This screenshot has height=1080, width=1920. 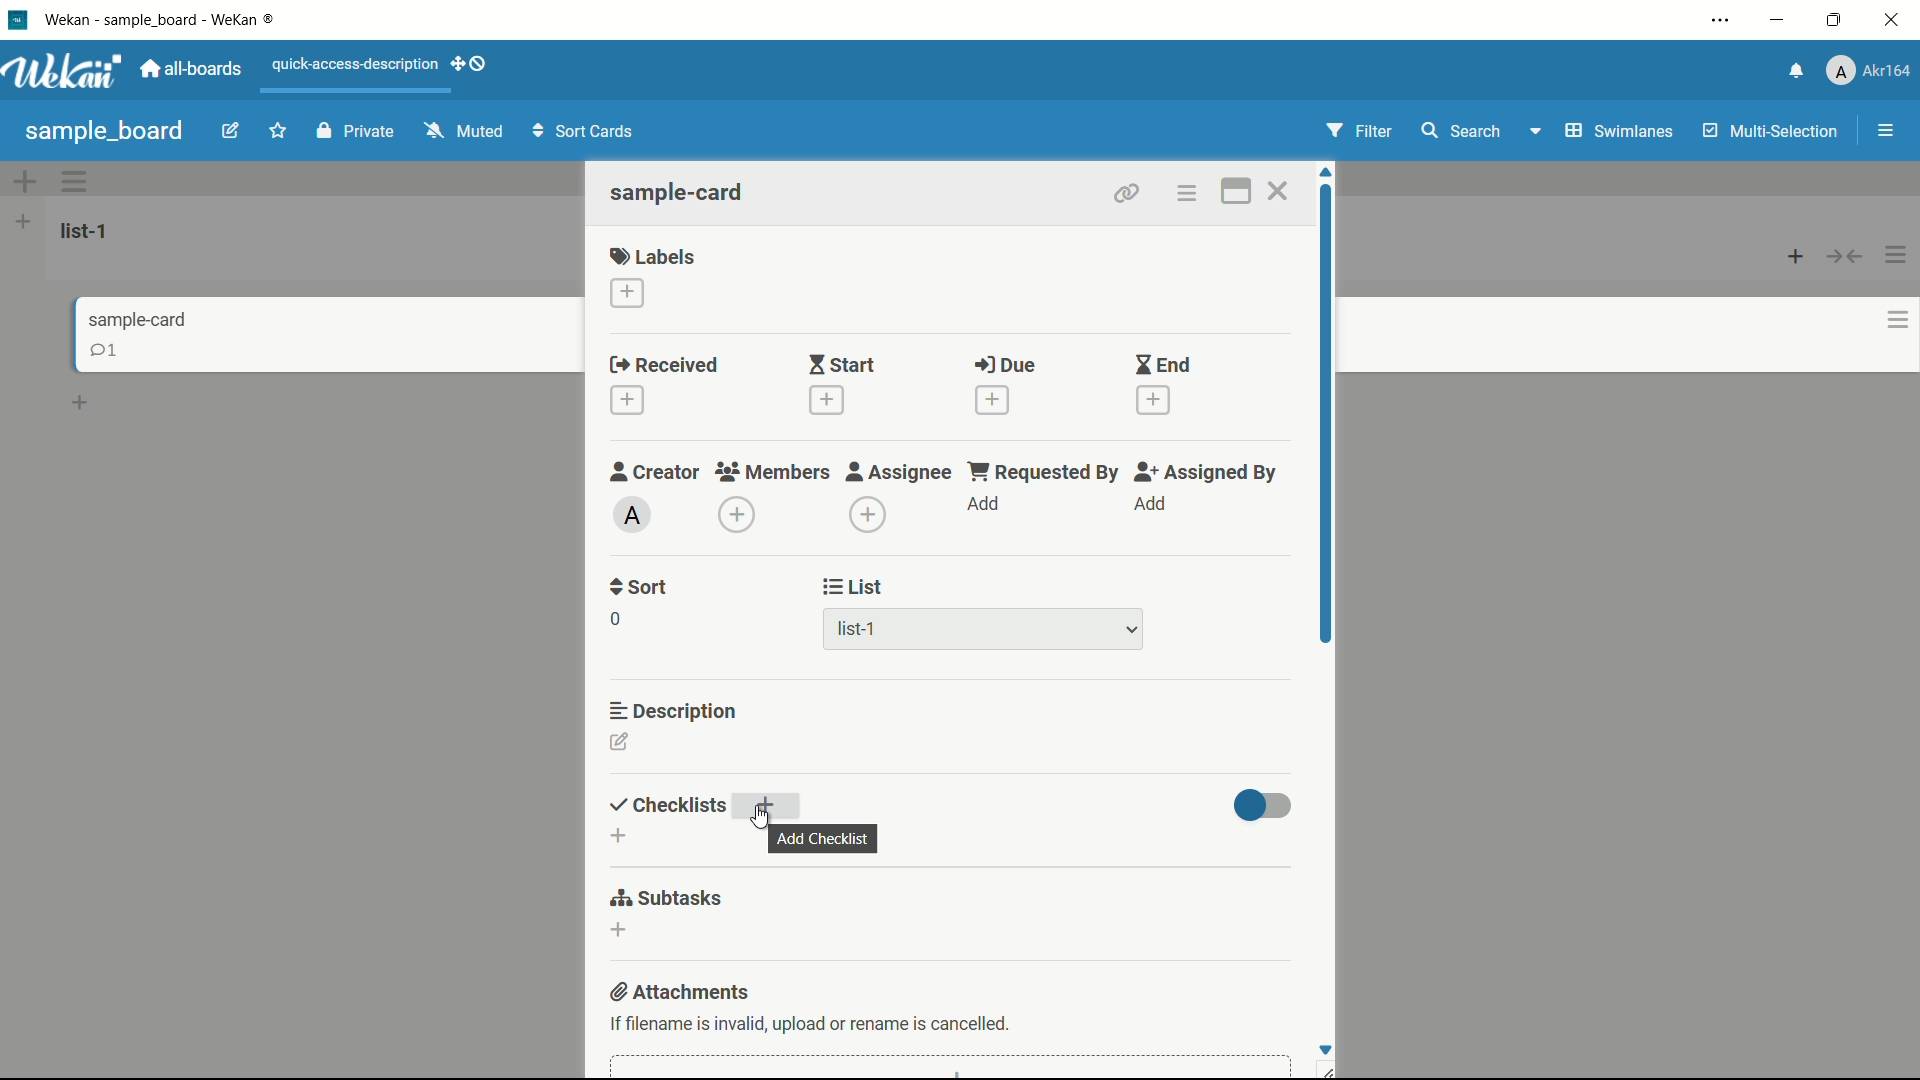 I want to click on toggle button, so click(x=1262, y=807).